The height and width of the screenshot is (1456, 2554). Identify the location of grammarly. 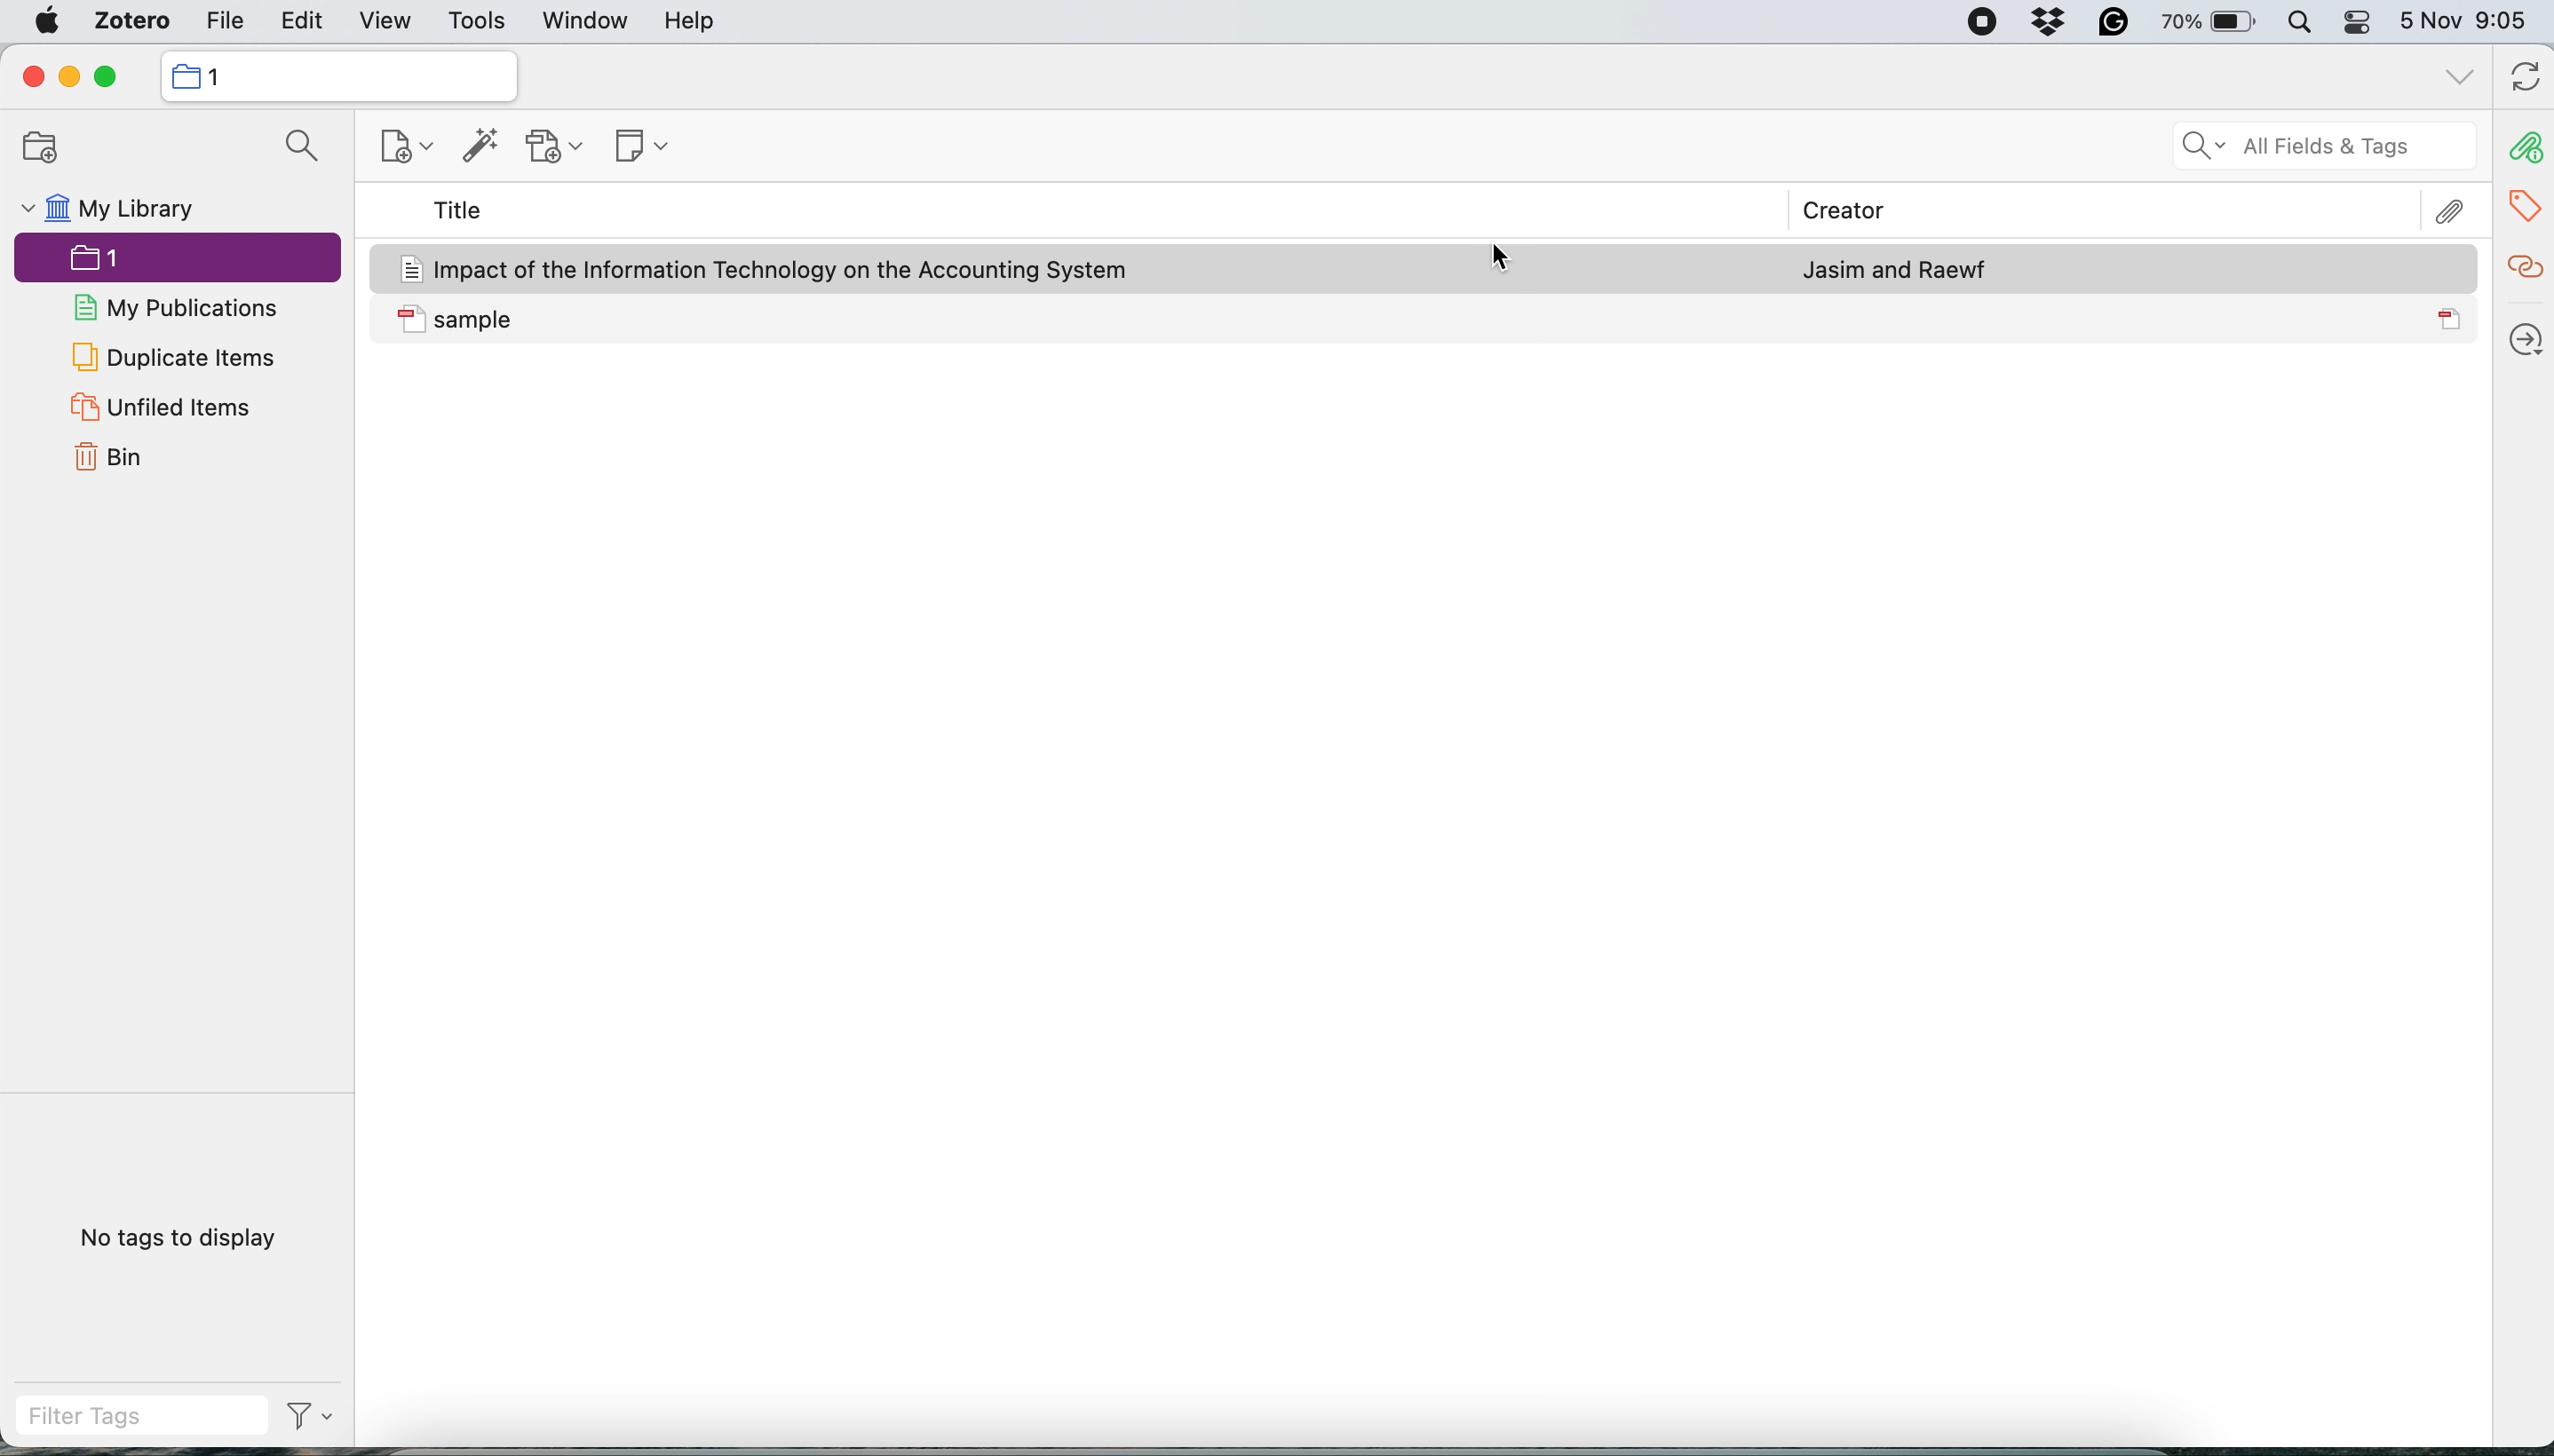
(2108, 26).